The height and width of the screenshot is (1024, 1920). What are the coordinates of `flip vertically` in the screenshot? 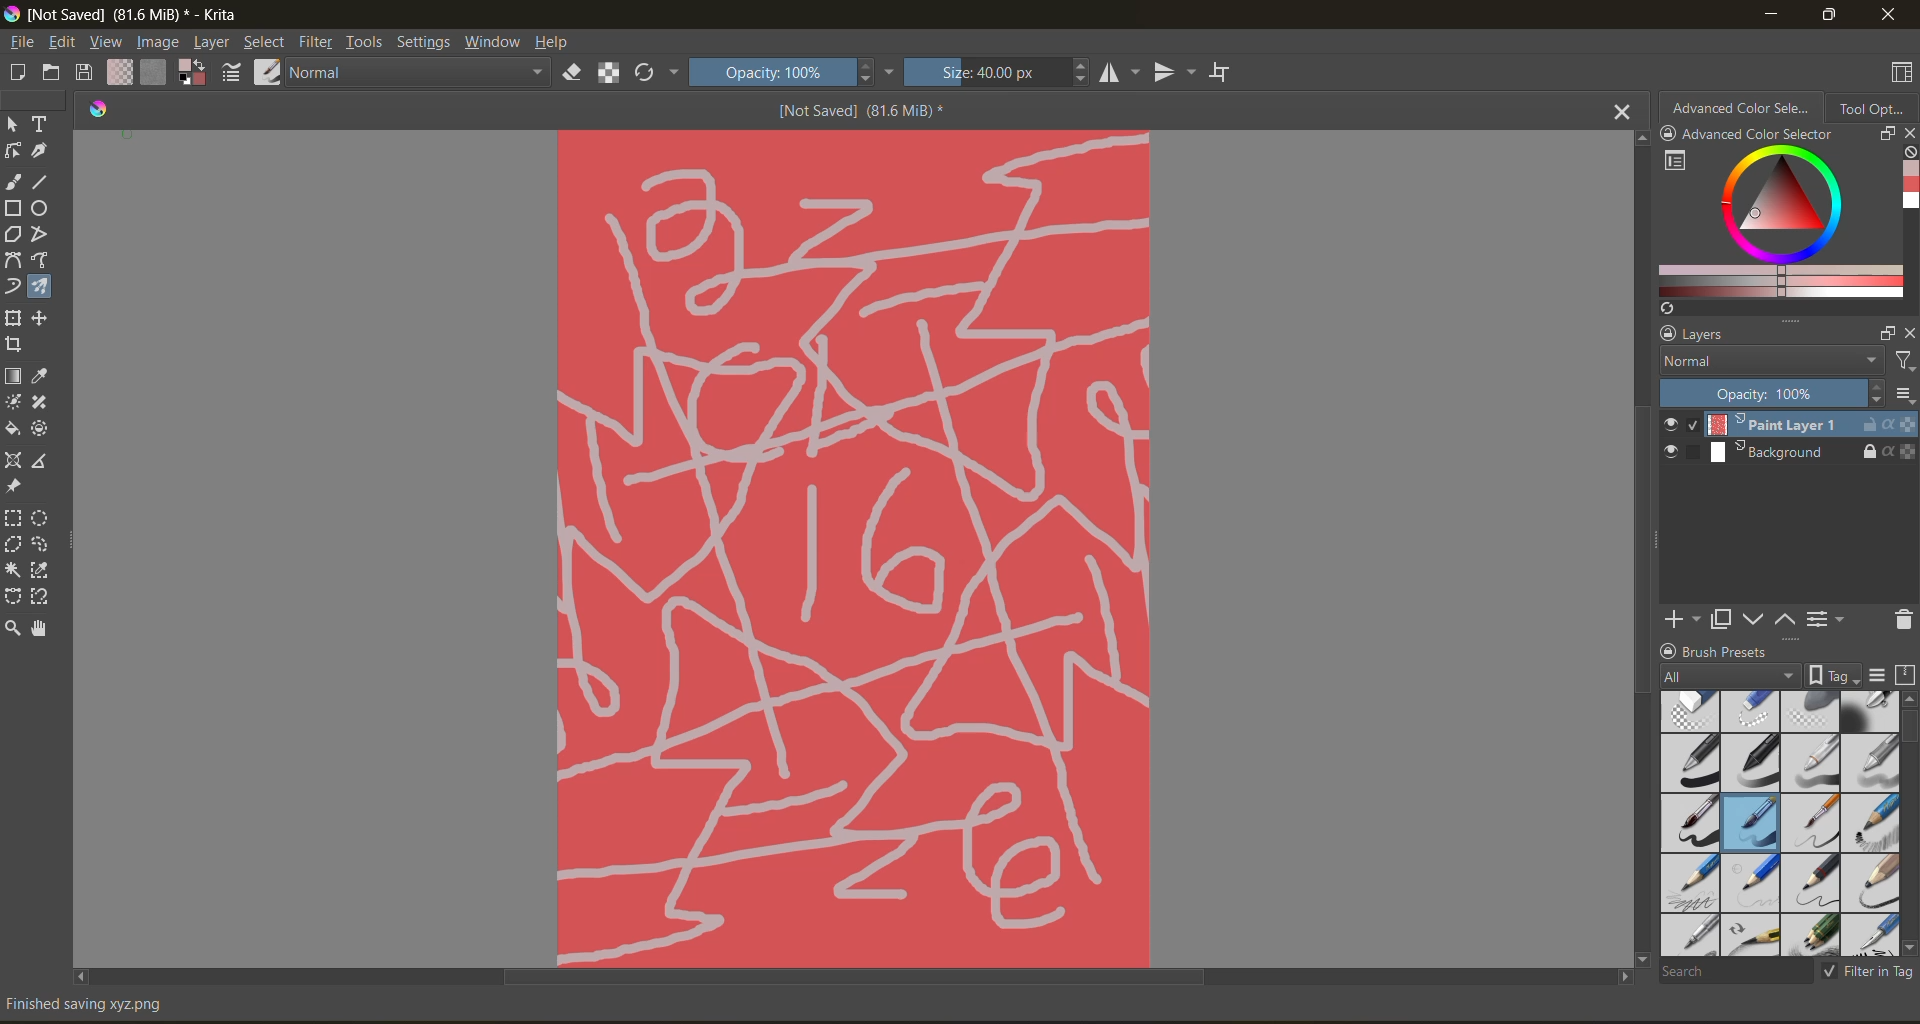 It's located at (1171, 74).